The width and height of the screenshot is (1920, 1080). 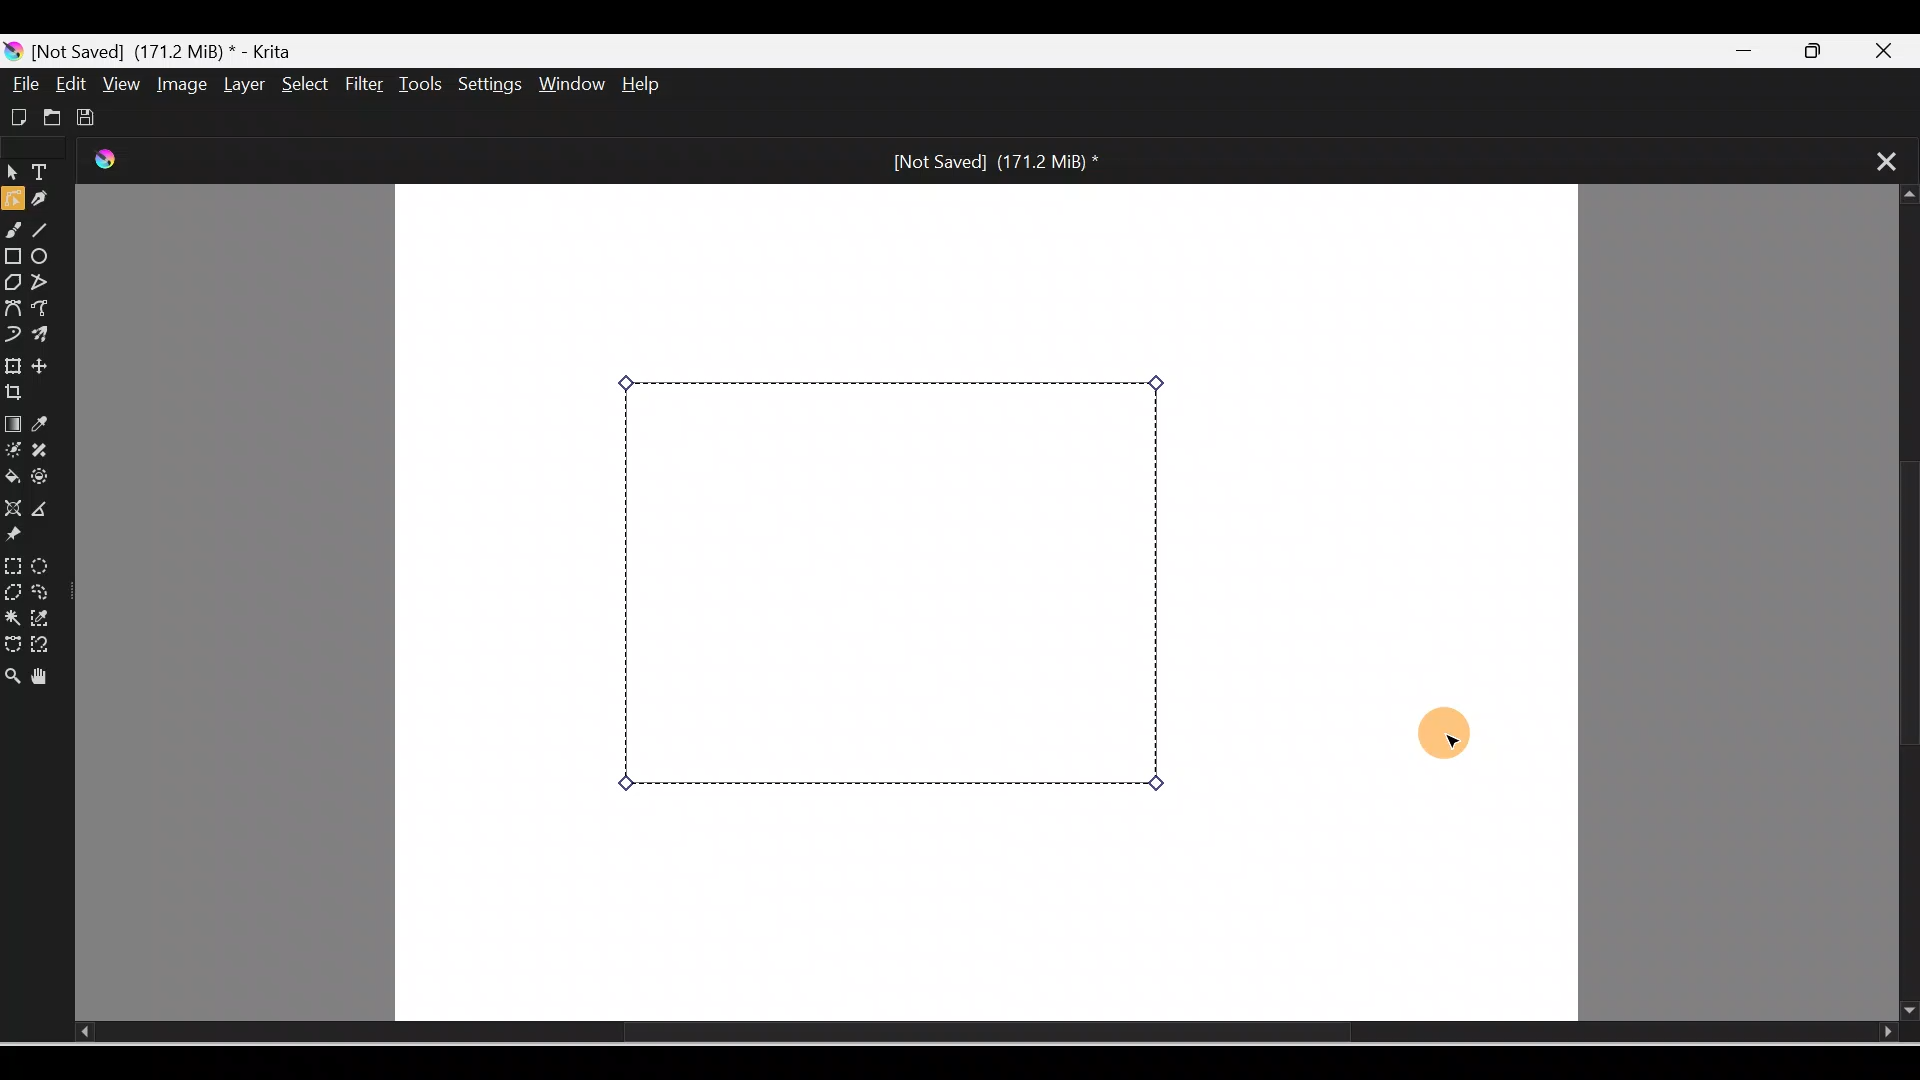 What do you see at coordinates (13, 590) in the screenshot?
I see `Polygonal selection tool` at bounding box center [13, 590].